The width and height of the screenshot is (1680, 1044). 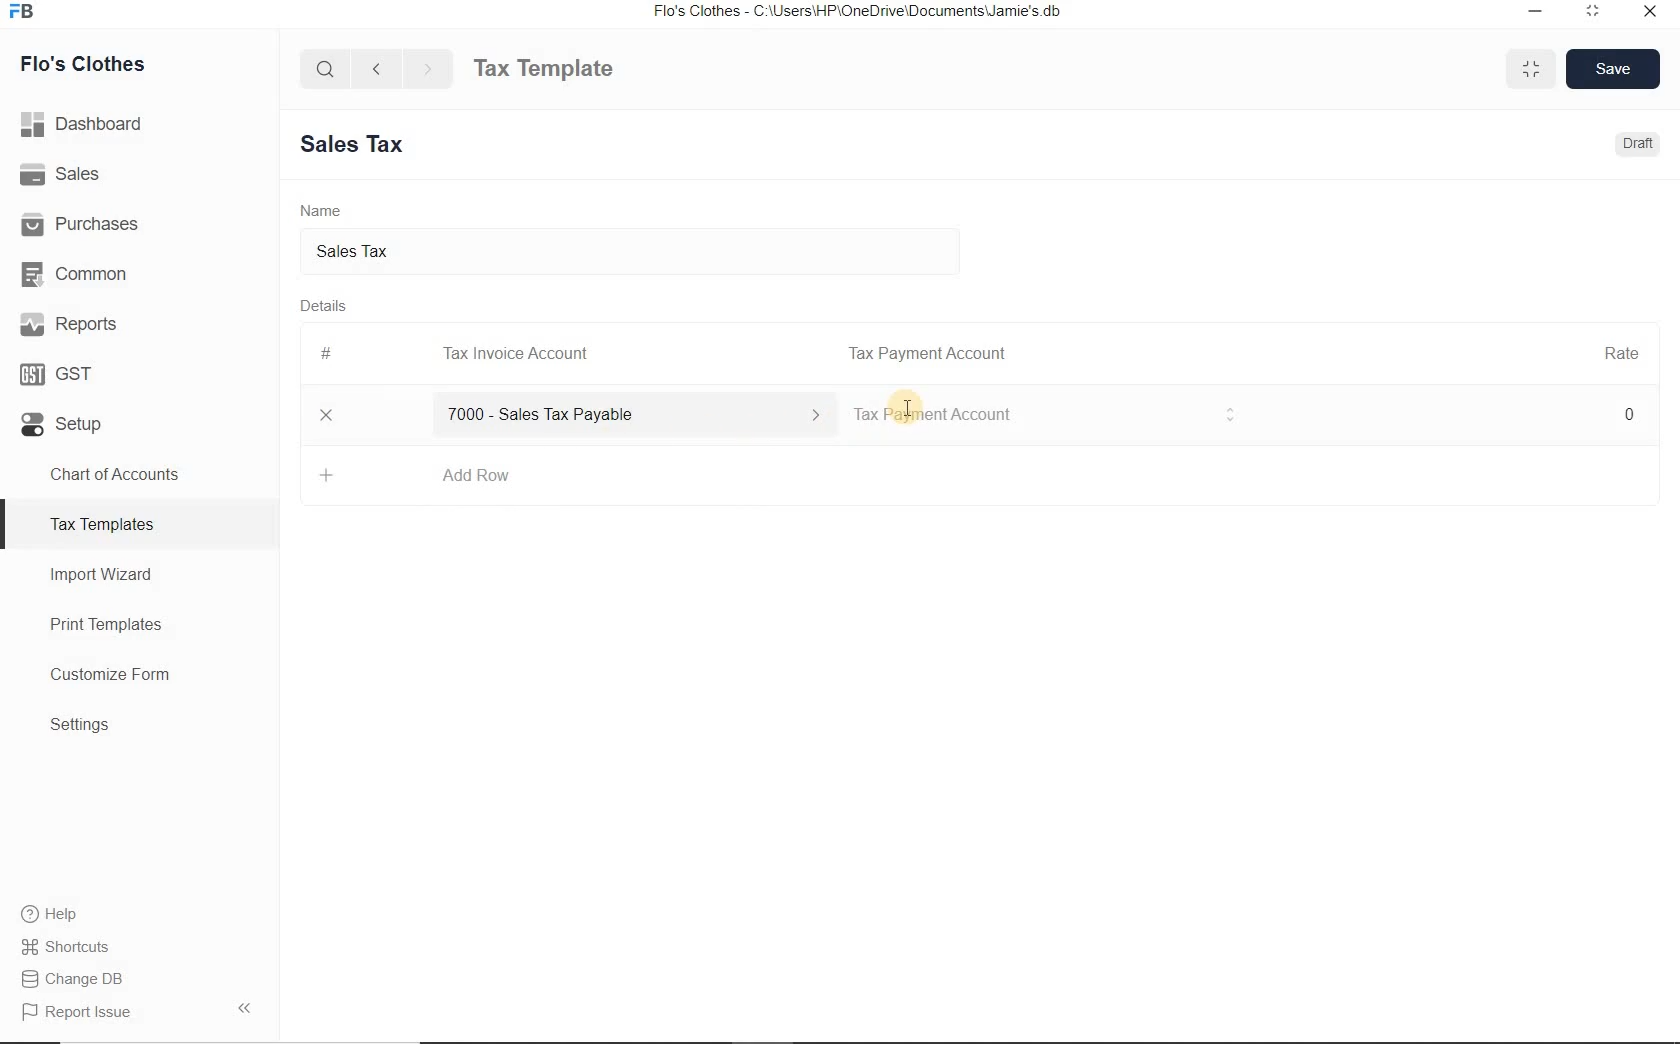 I want to click on Flo's Clothes - C:\Users\HP\OneDrive\Documents\Jamie's db, so click(x=856, y=11).